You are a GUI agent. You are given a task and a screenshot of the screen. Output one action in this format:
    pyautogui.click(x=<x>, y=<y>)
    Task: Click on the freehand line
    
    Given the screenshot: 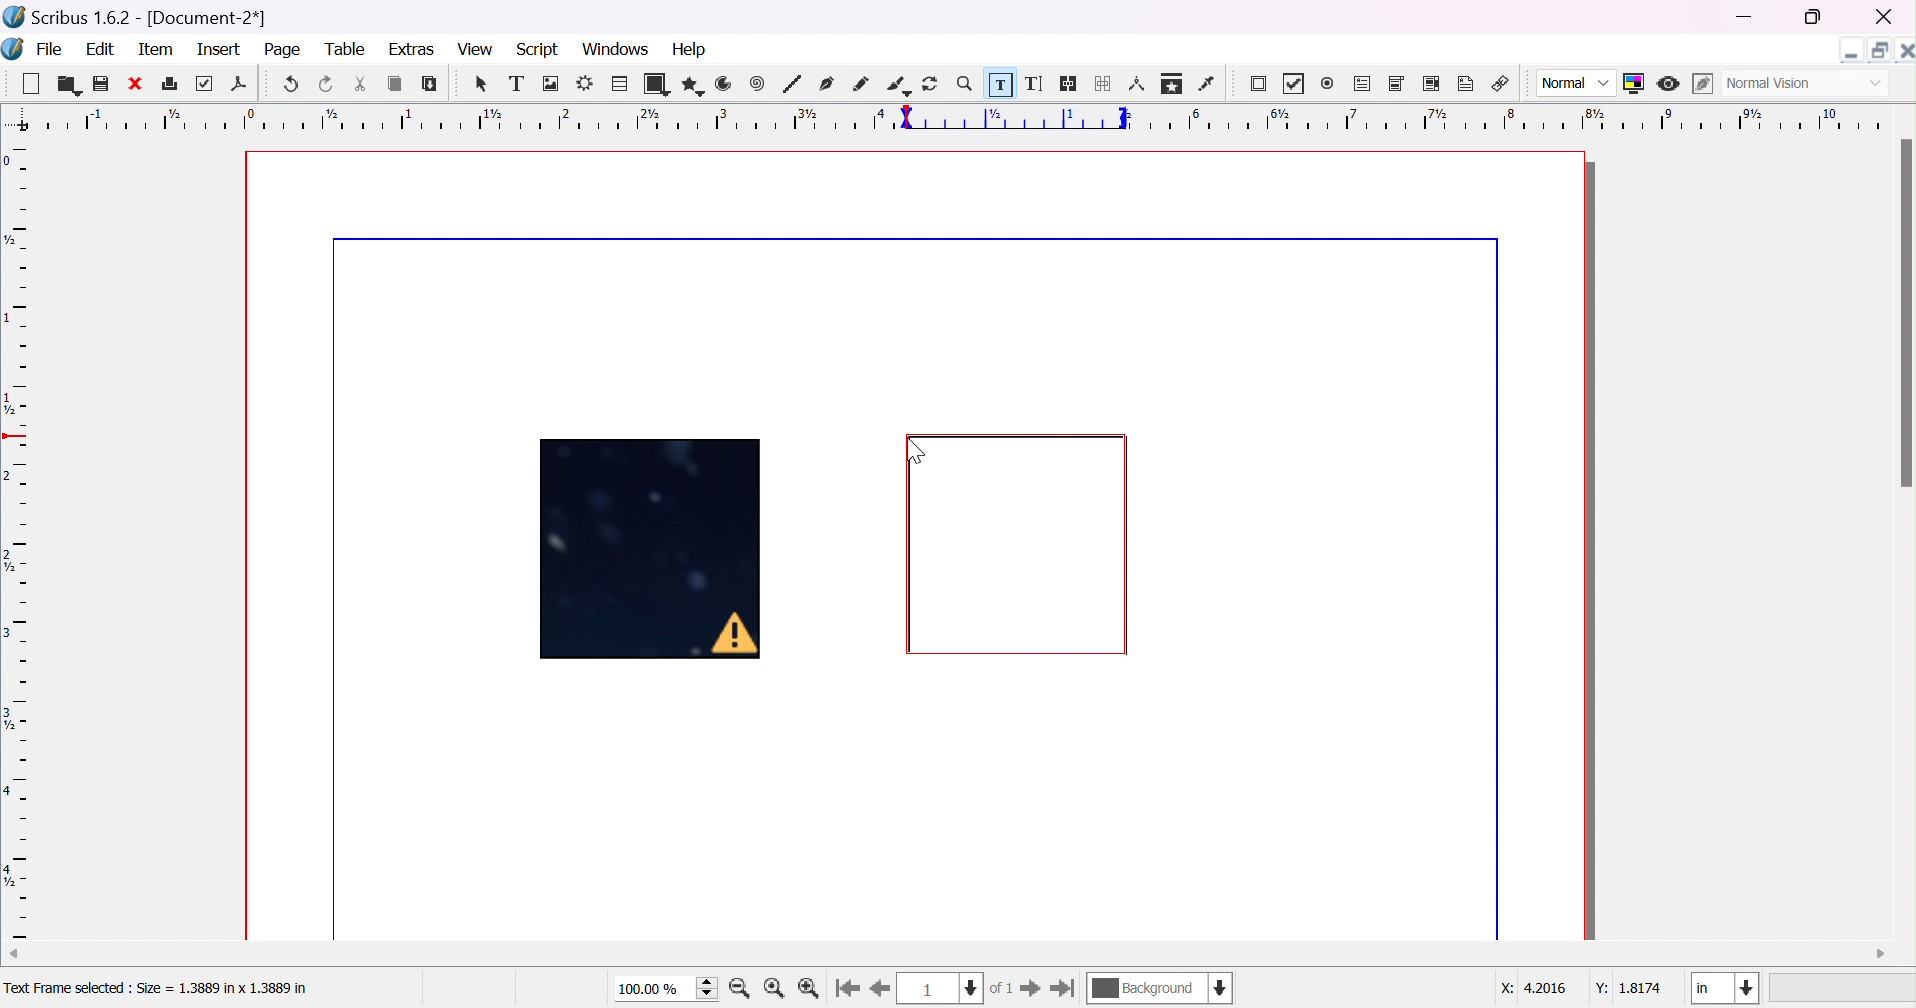 What is the action you would take?
    pyautogui.click(x=861, y=84)
    